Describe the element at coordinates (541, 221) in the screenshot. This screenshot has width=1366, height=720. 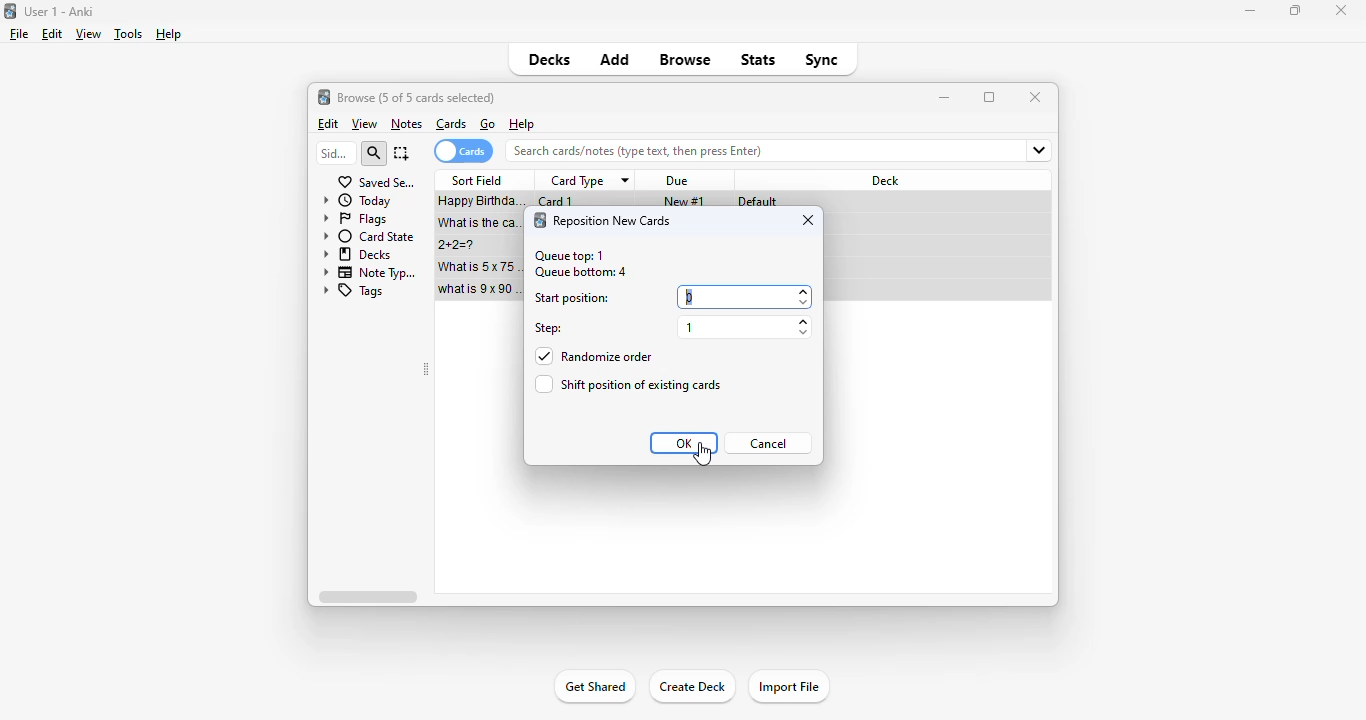
I see `logo` at that location.